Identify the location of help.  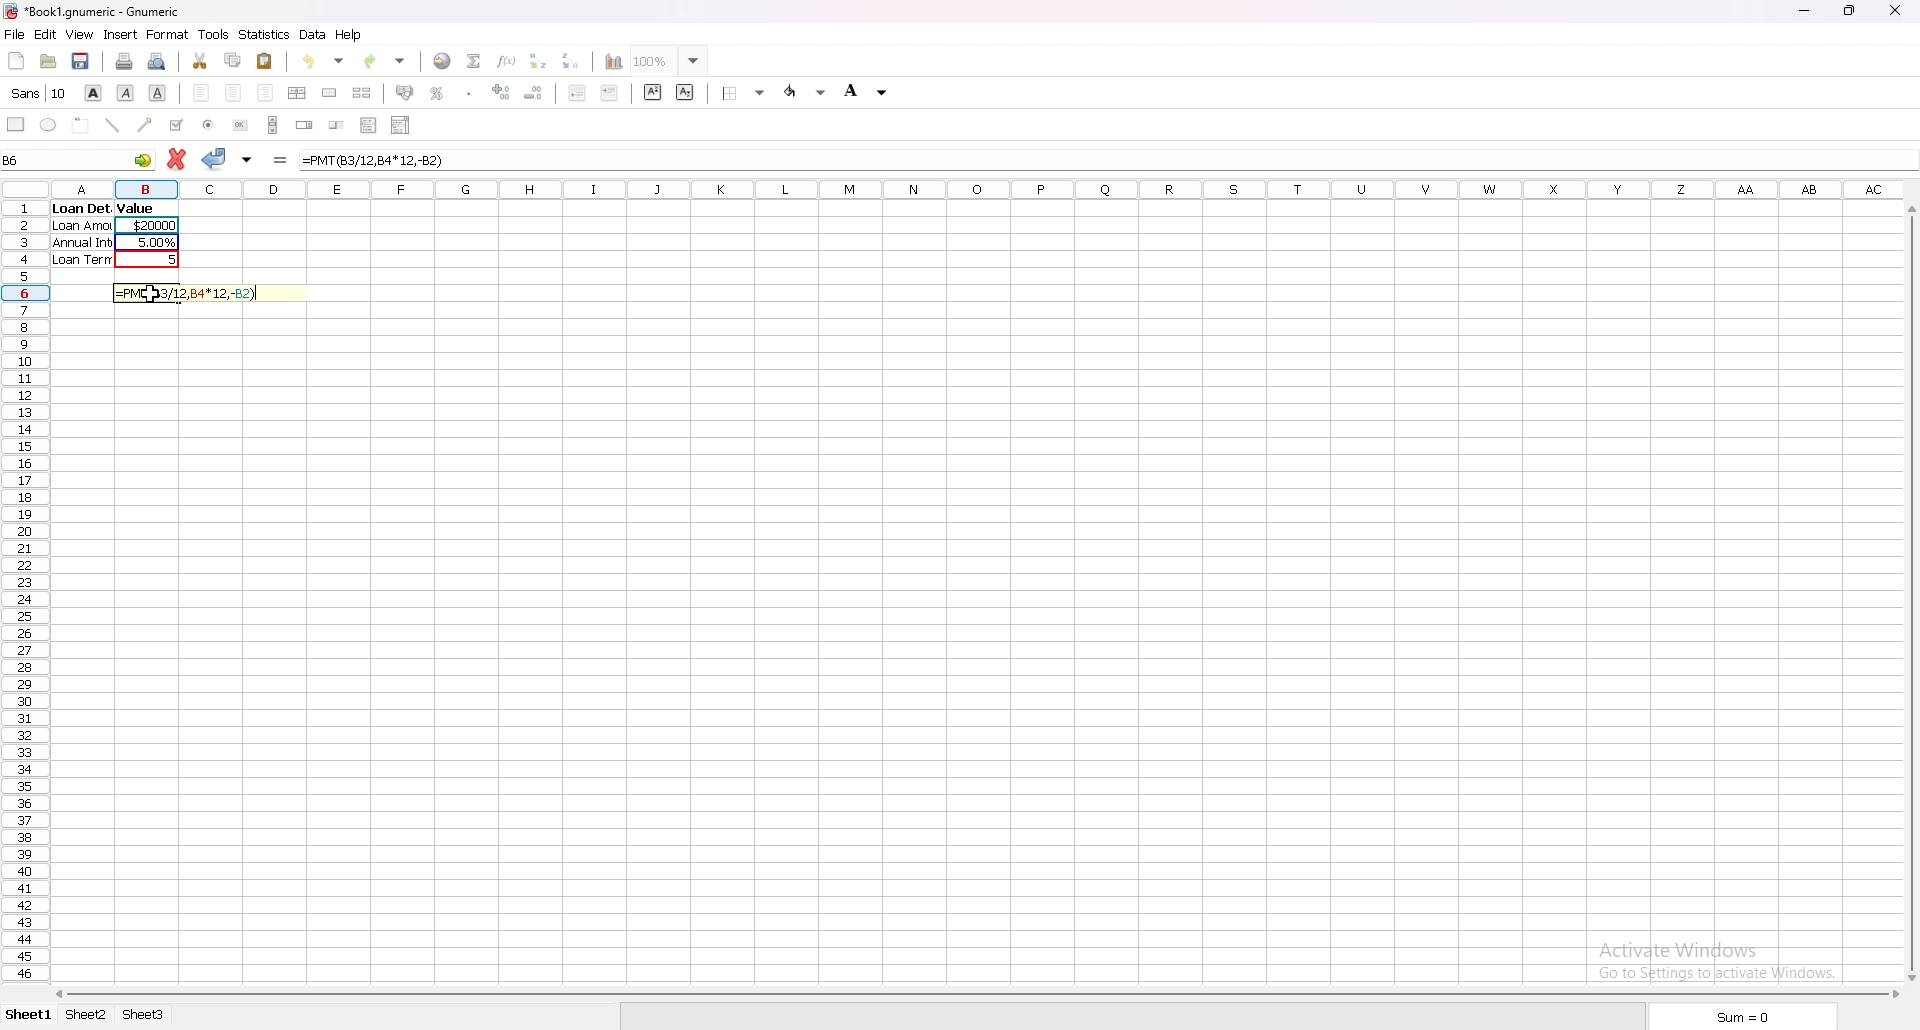
(349, 35).